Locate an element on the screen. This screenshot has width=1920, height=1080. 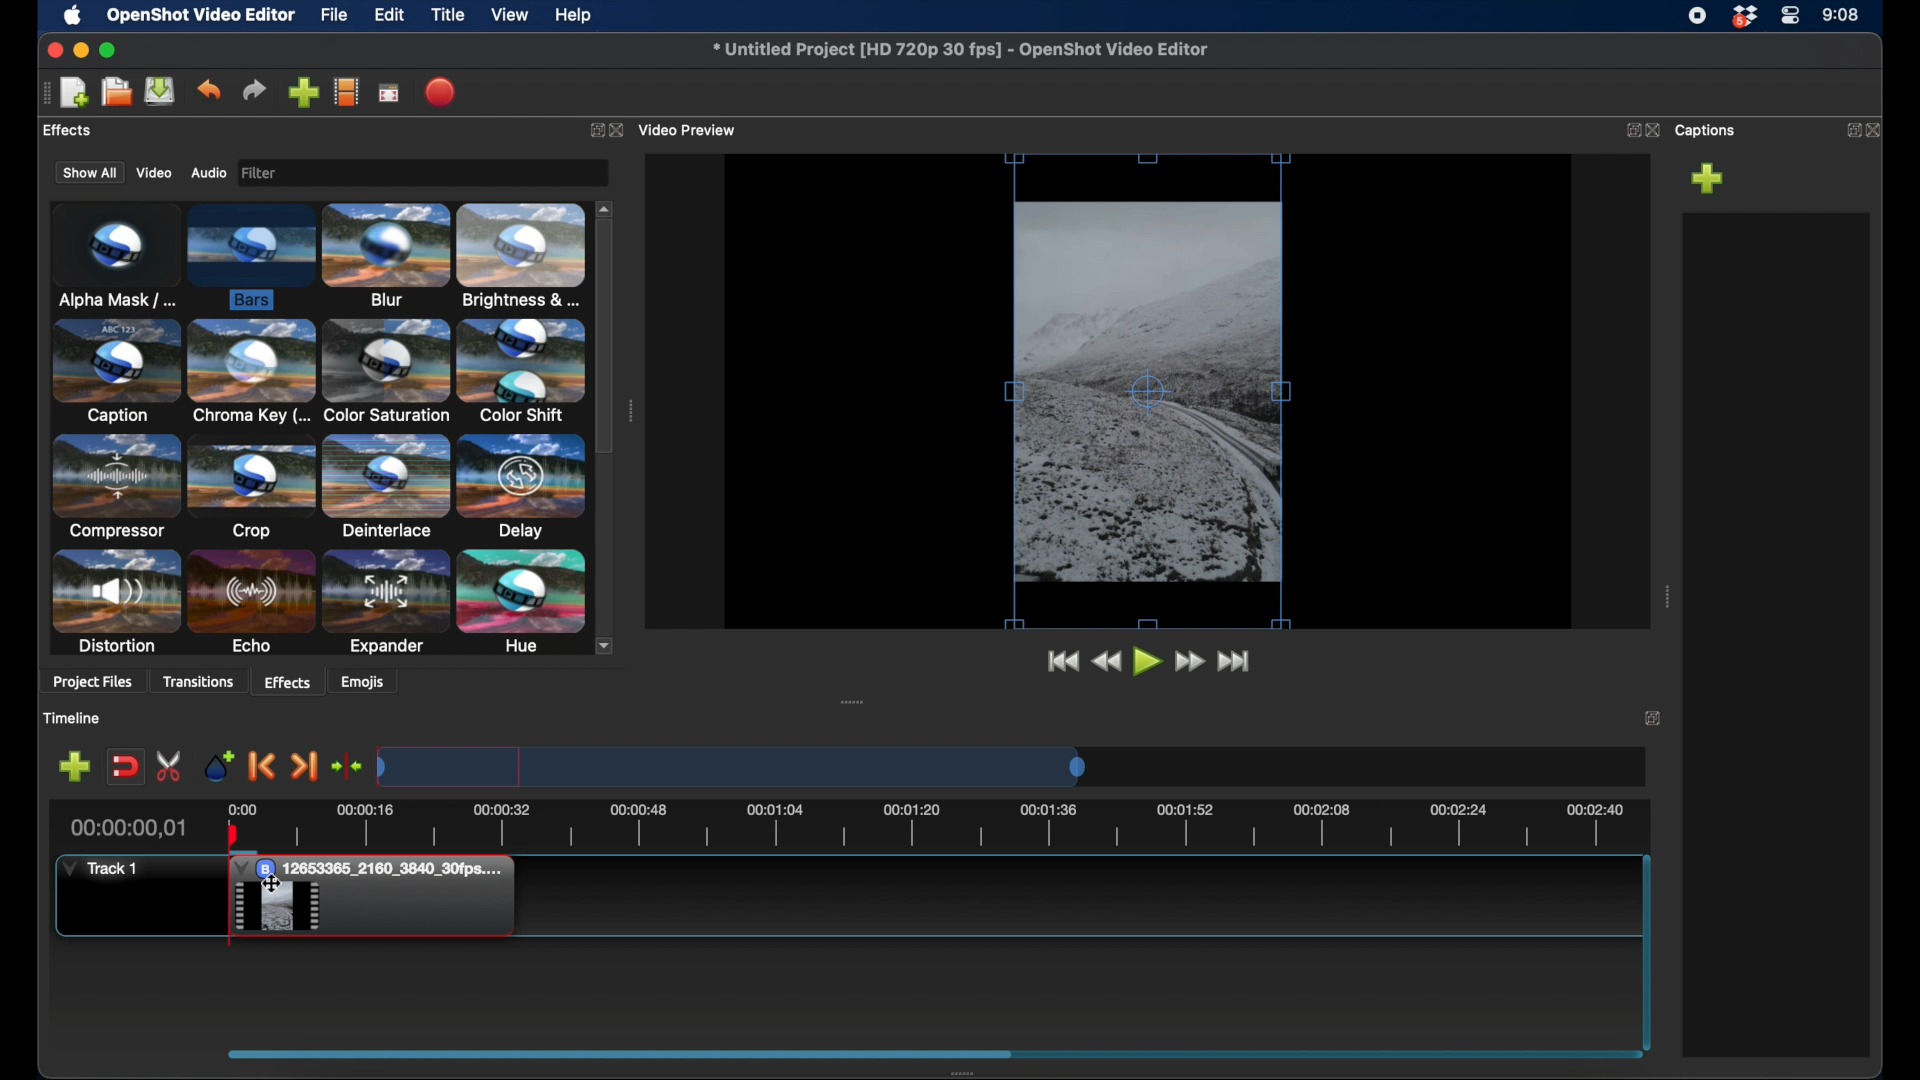
add marker is located at coordinates (74, 767).